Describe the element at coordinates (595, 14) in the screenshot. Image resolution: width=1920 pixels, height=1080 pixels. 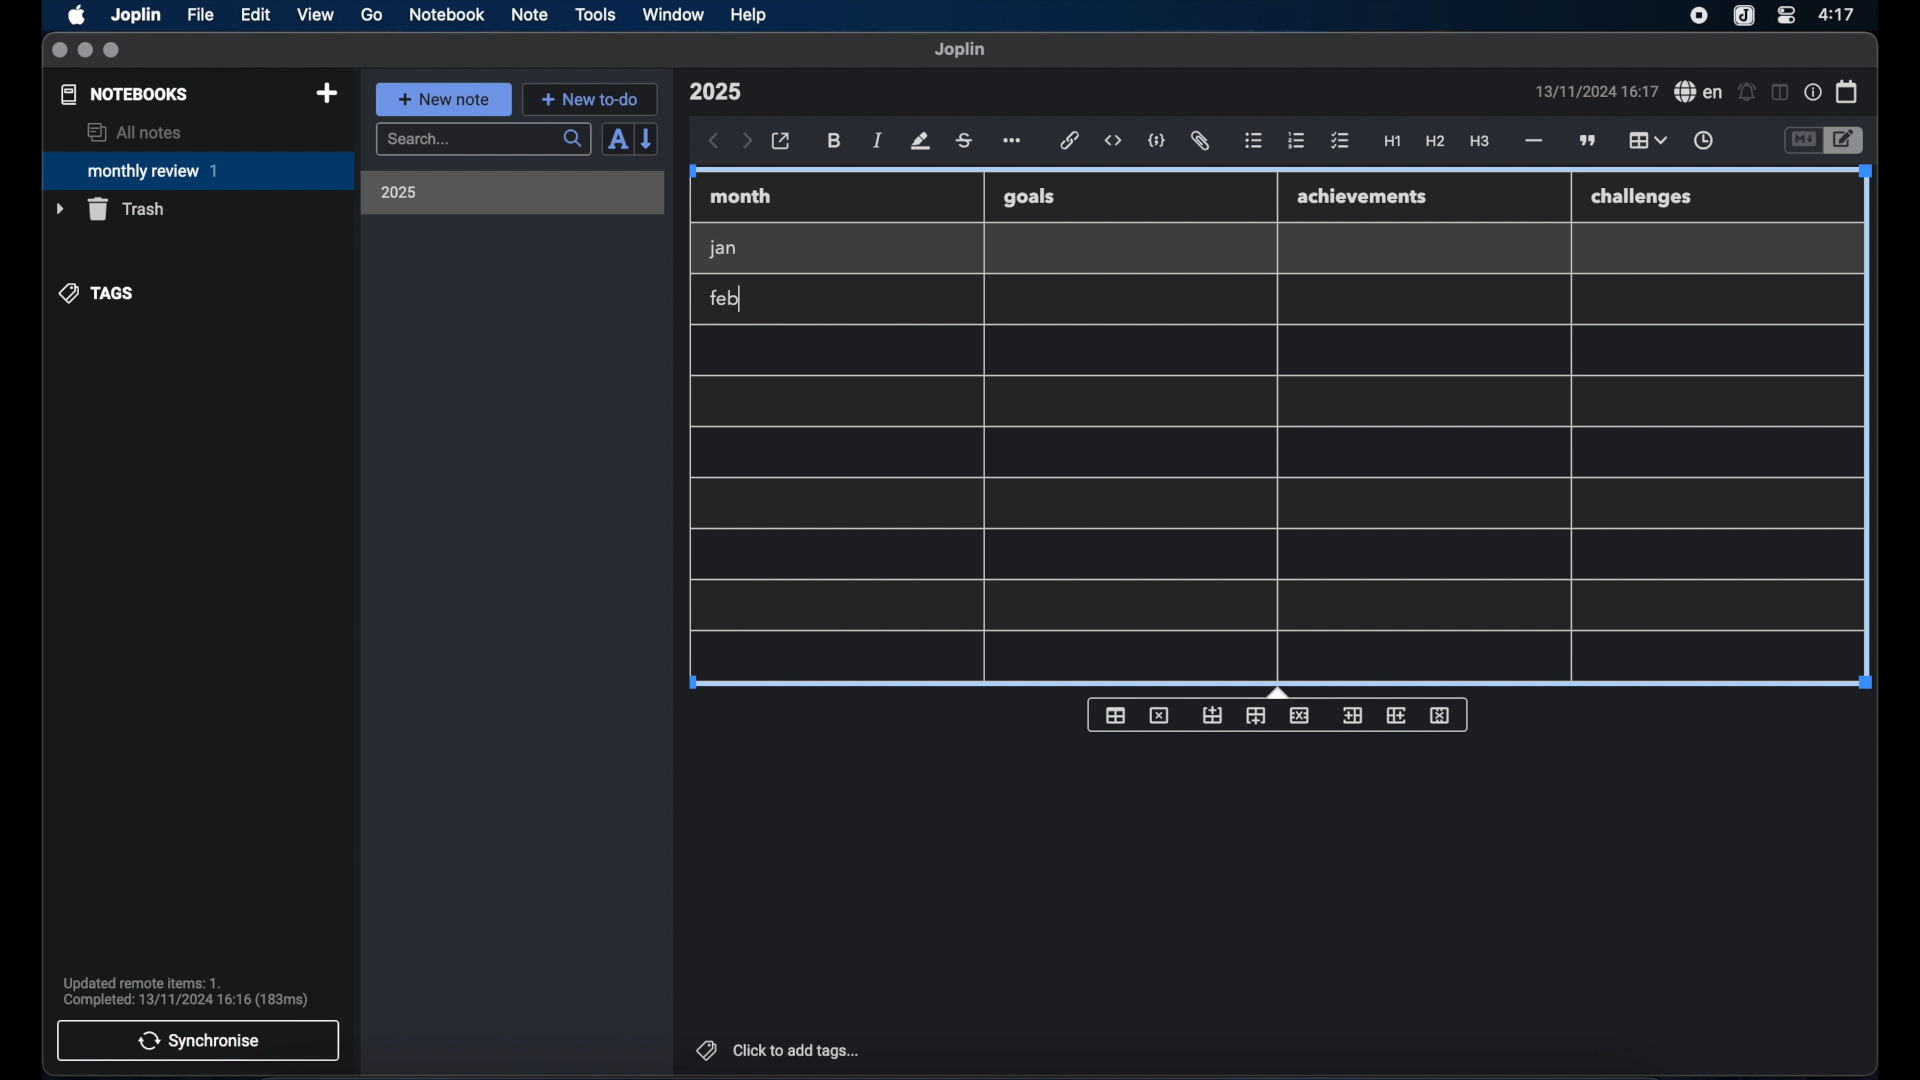
I see `tools` at that location.